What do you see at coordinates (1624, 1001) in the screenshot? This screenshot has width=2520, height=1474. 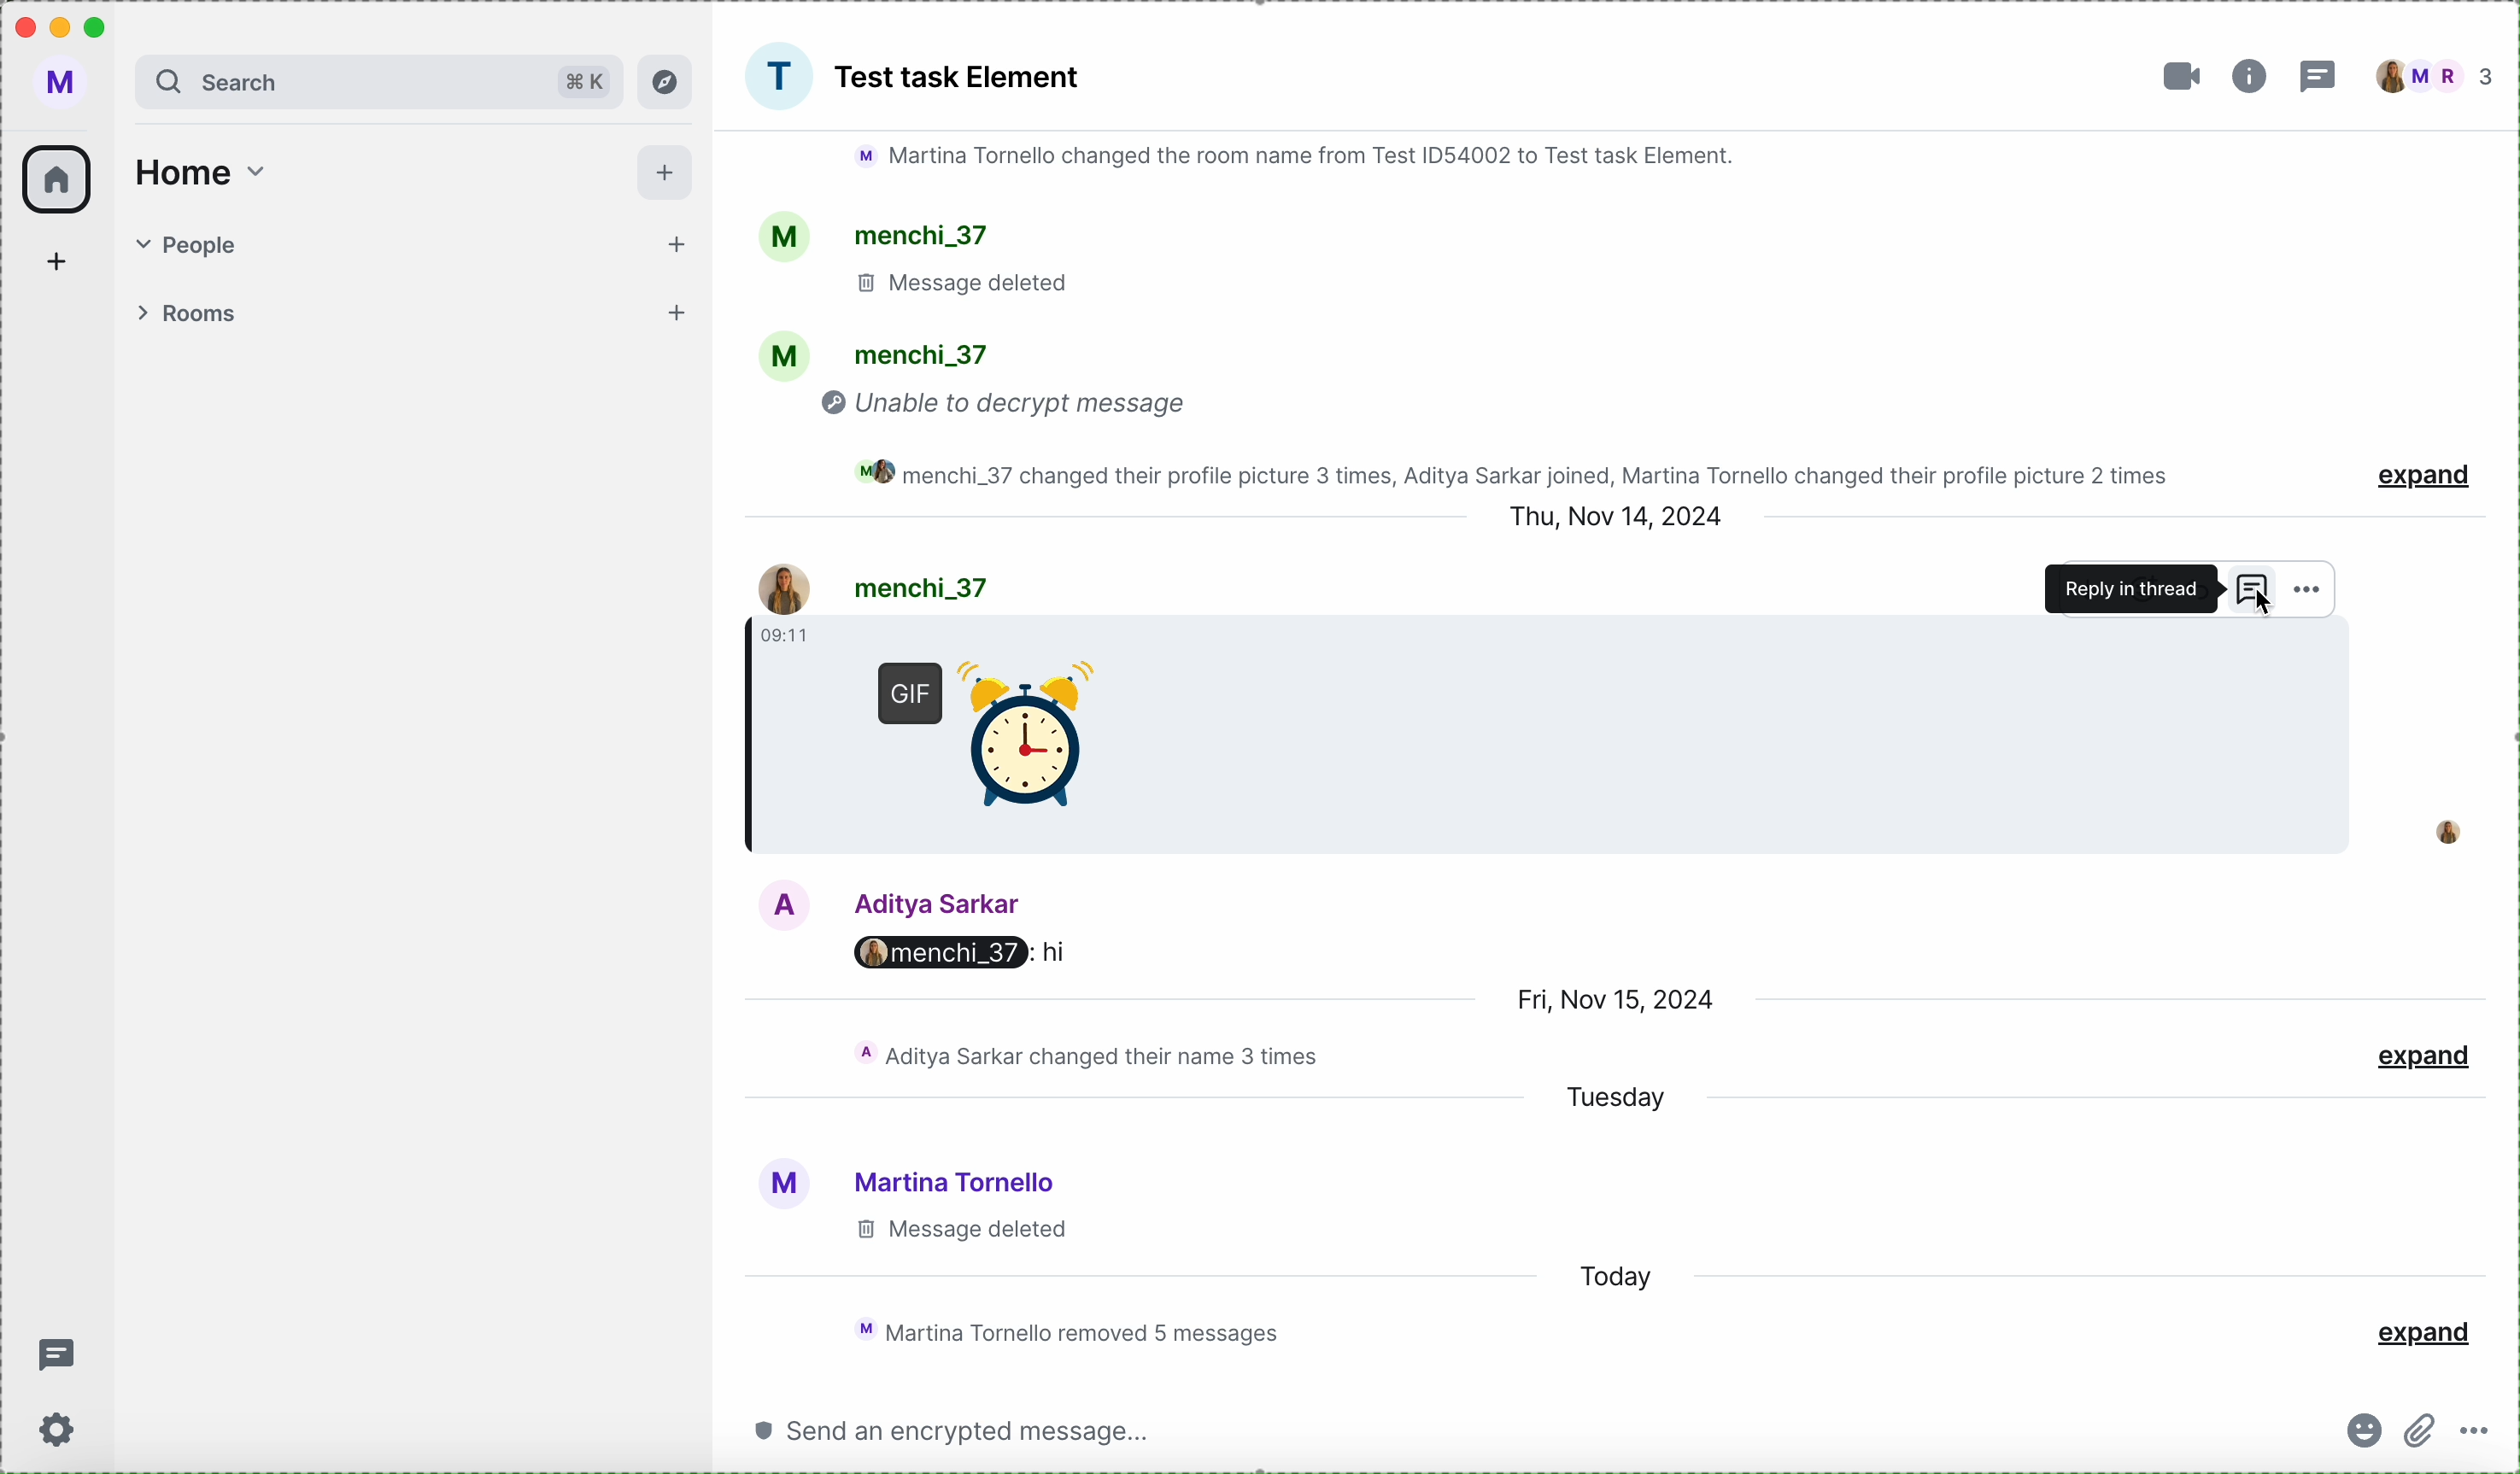 I see `date` at bounding box center [1624, 1001].